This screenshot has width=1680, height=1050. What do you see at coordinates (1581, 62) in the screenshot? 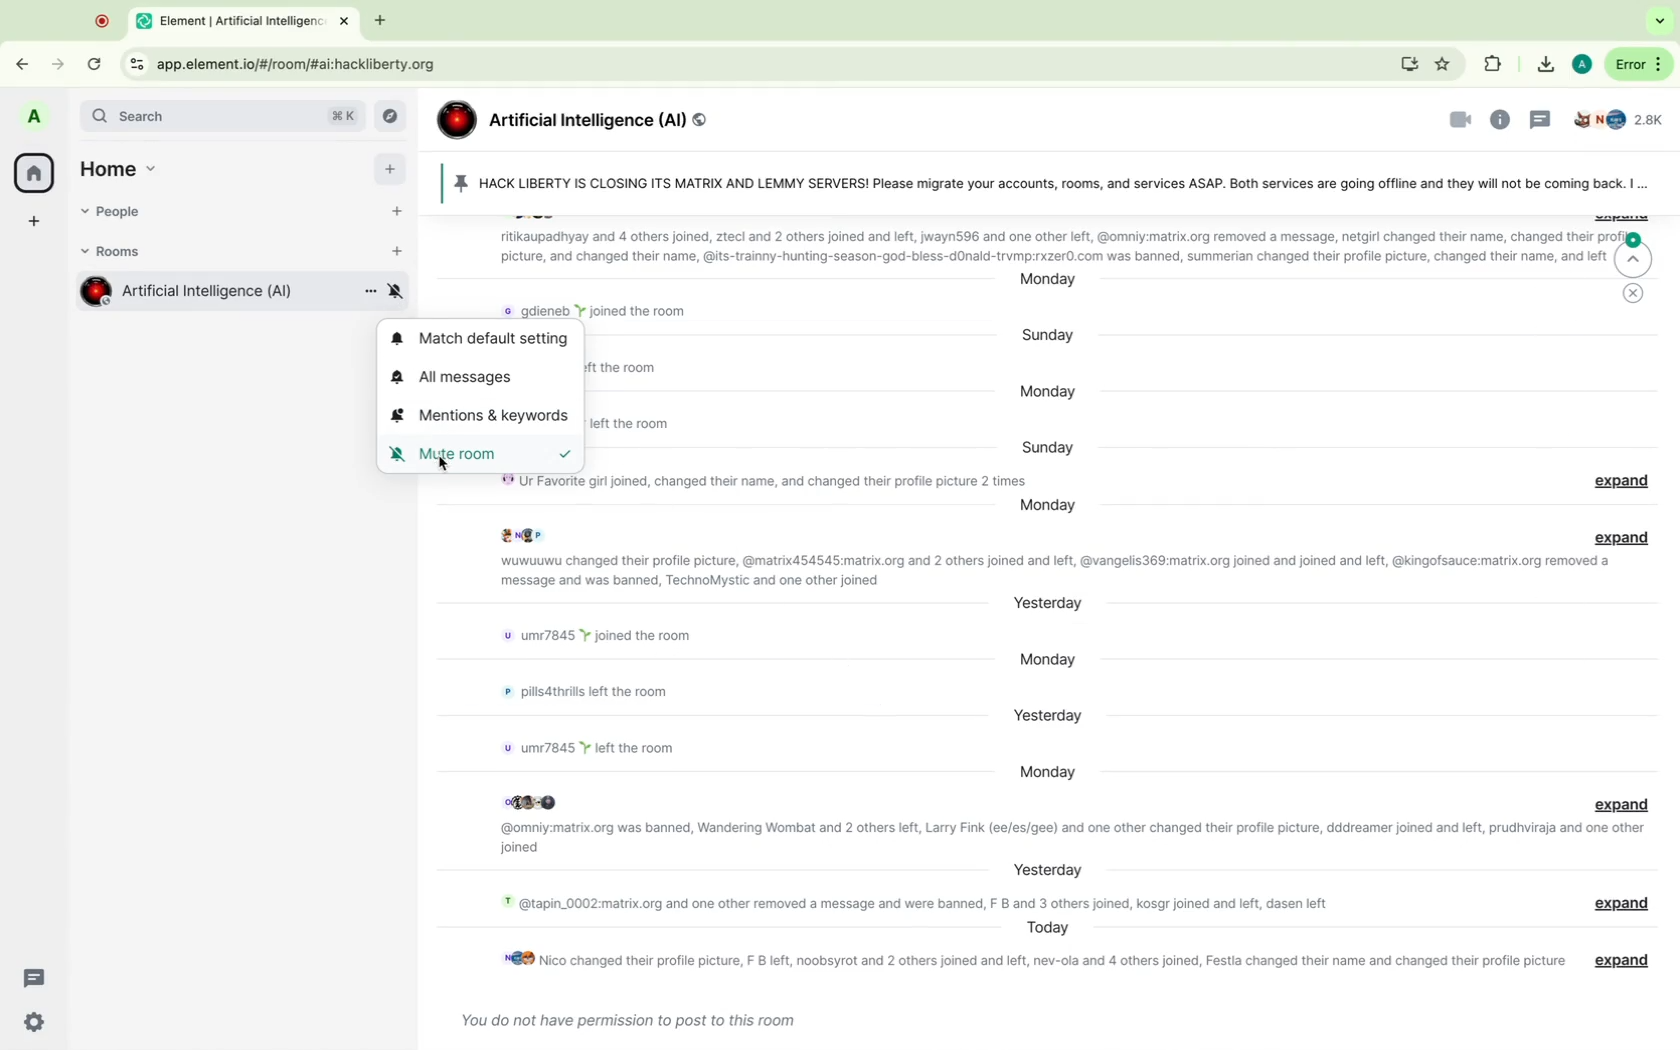
I see `google profile` at bounding box center [1581, 62].